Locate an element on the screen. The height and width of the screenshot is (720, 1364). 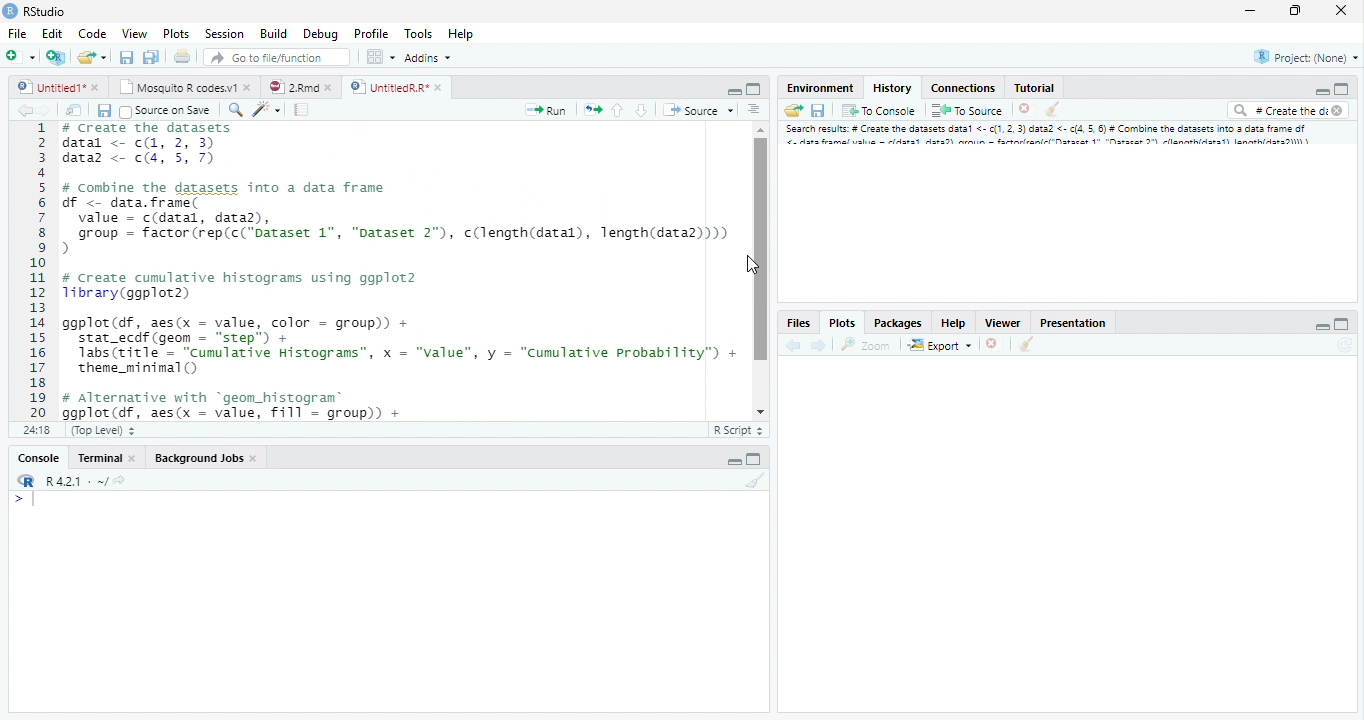
Packages is located at coordinates (898, 321).